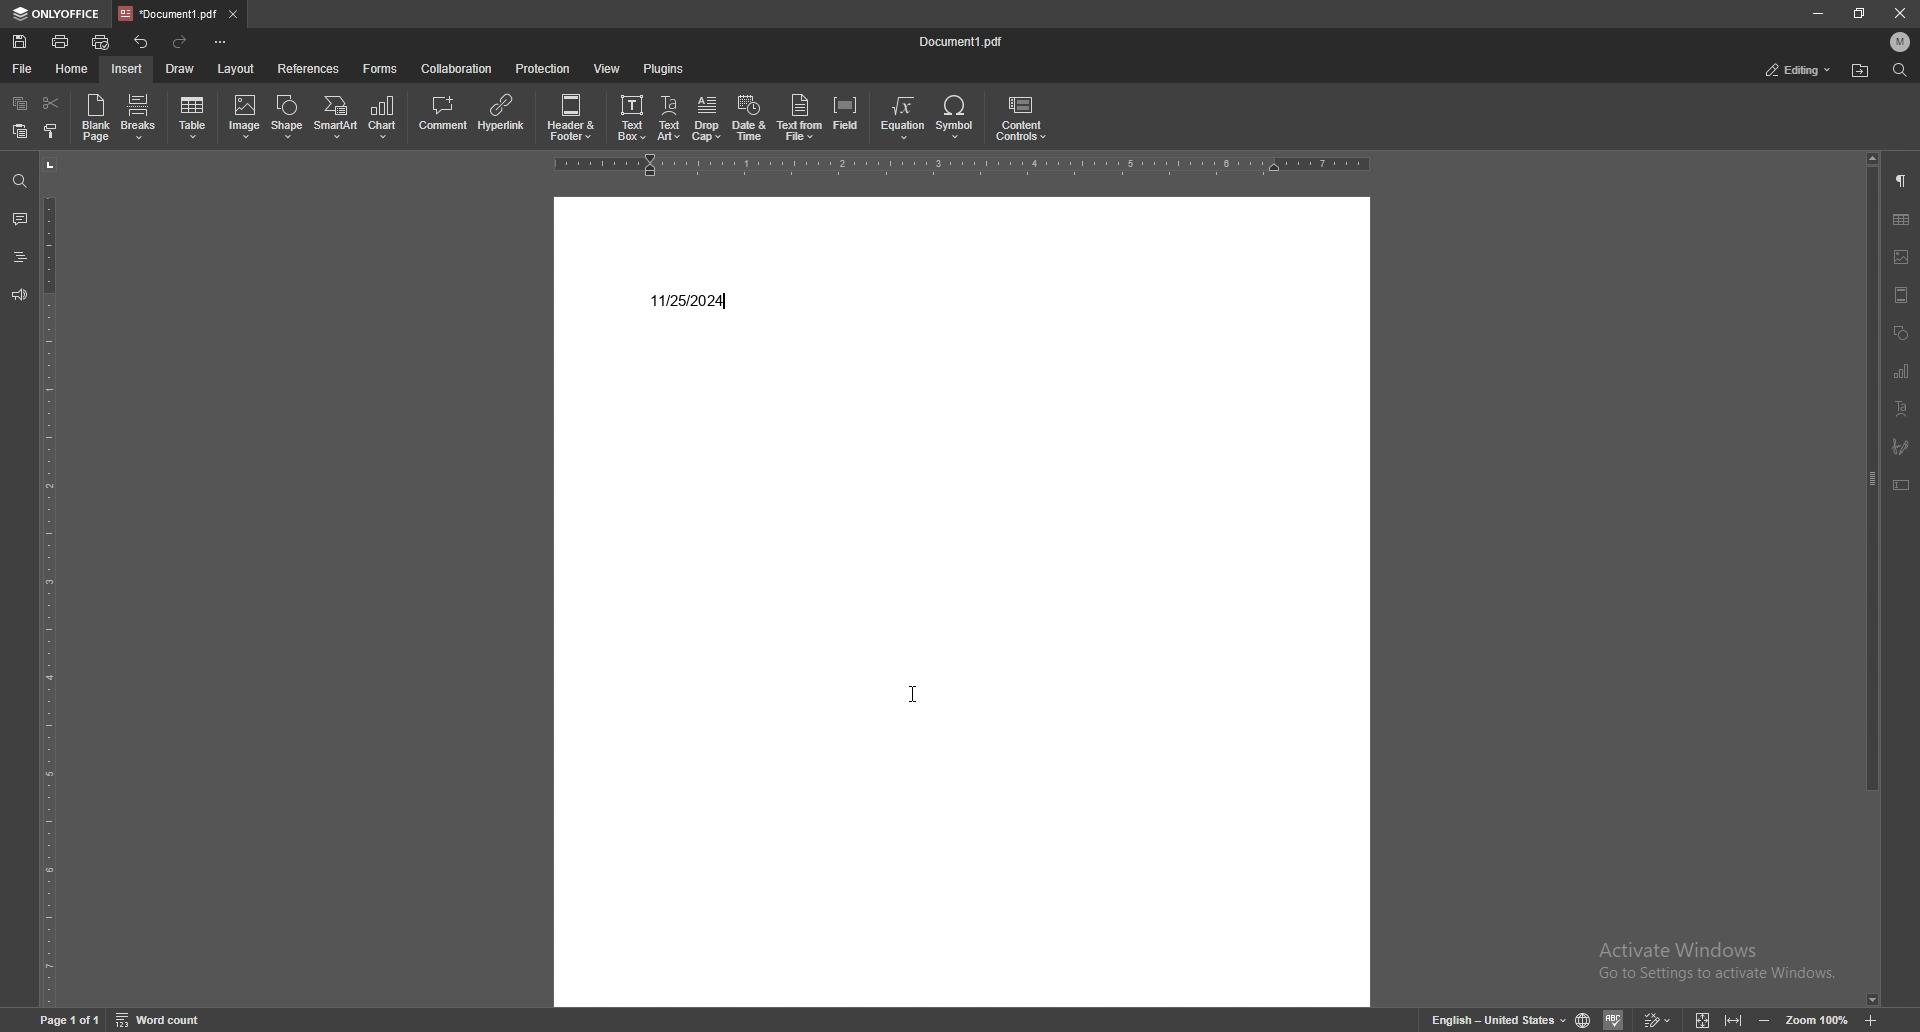  I want to click on image, so click(242, 117).